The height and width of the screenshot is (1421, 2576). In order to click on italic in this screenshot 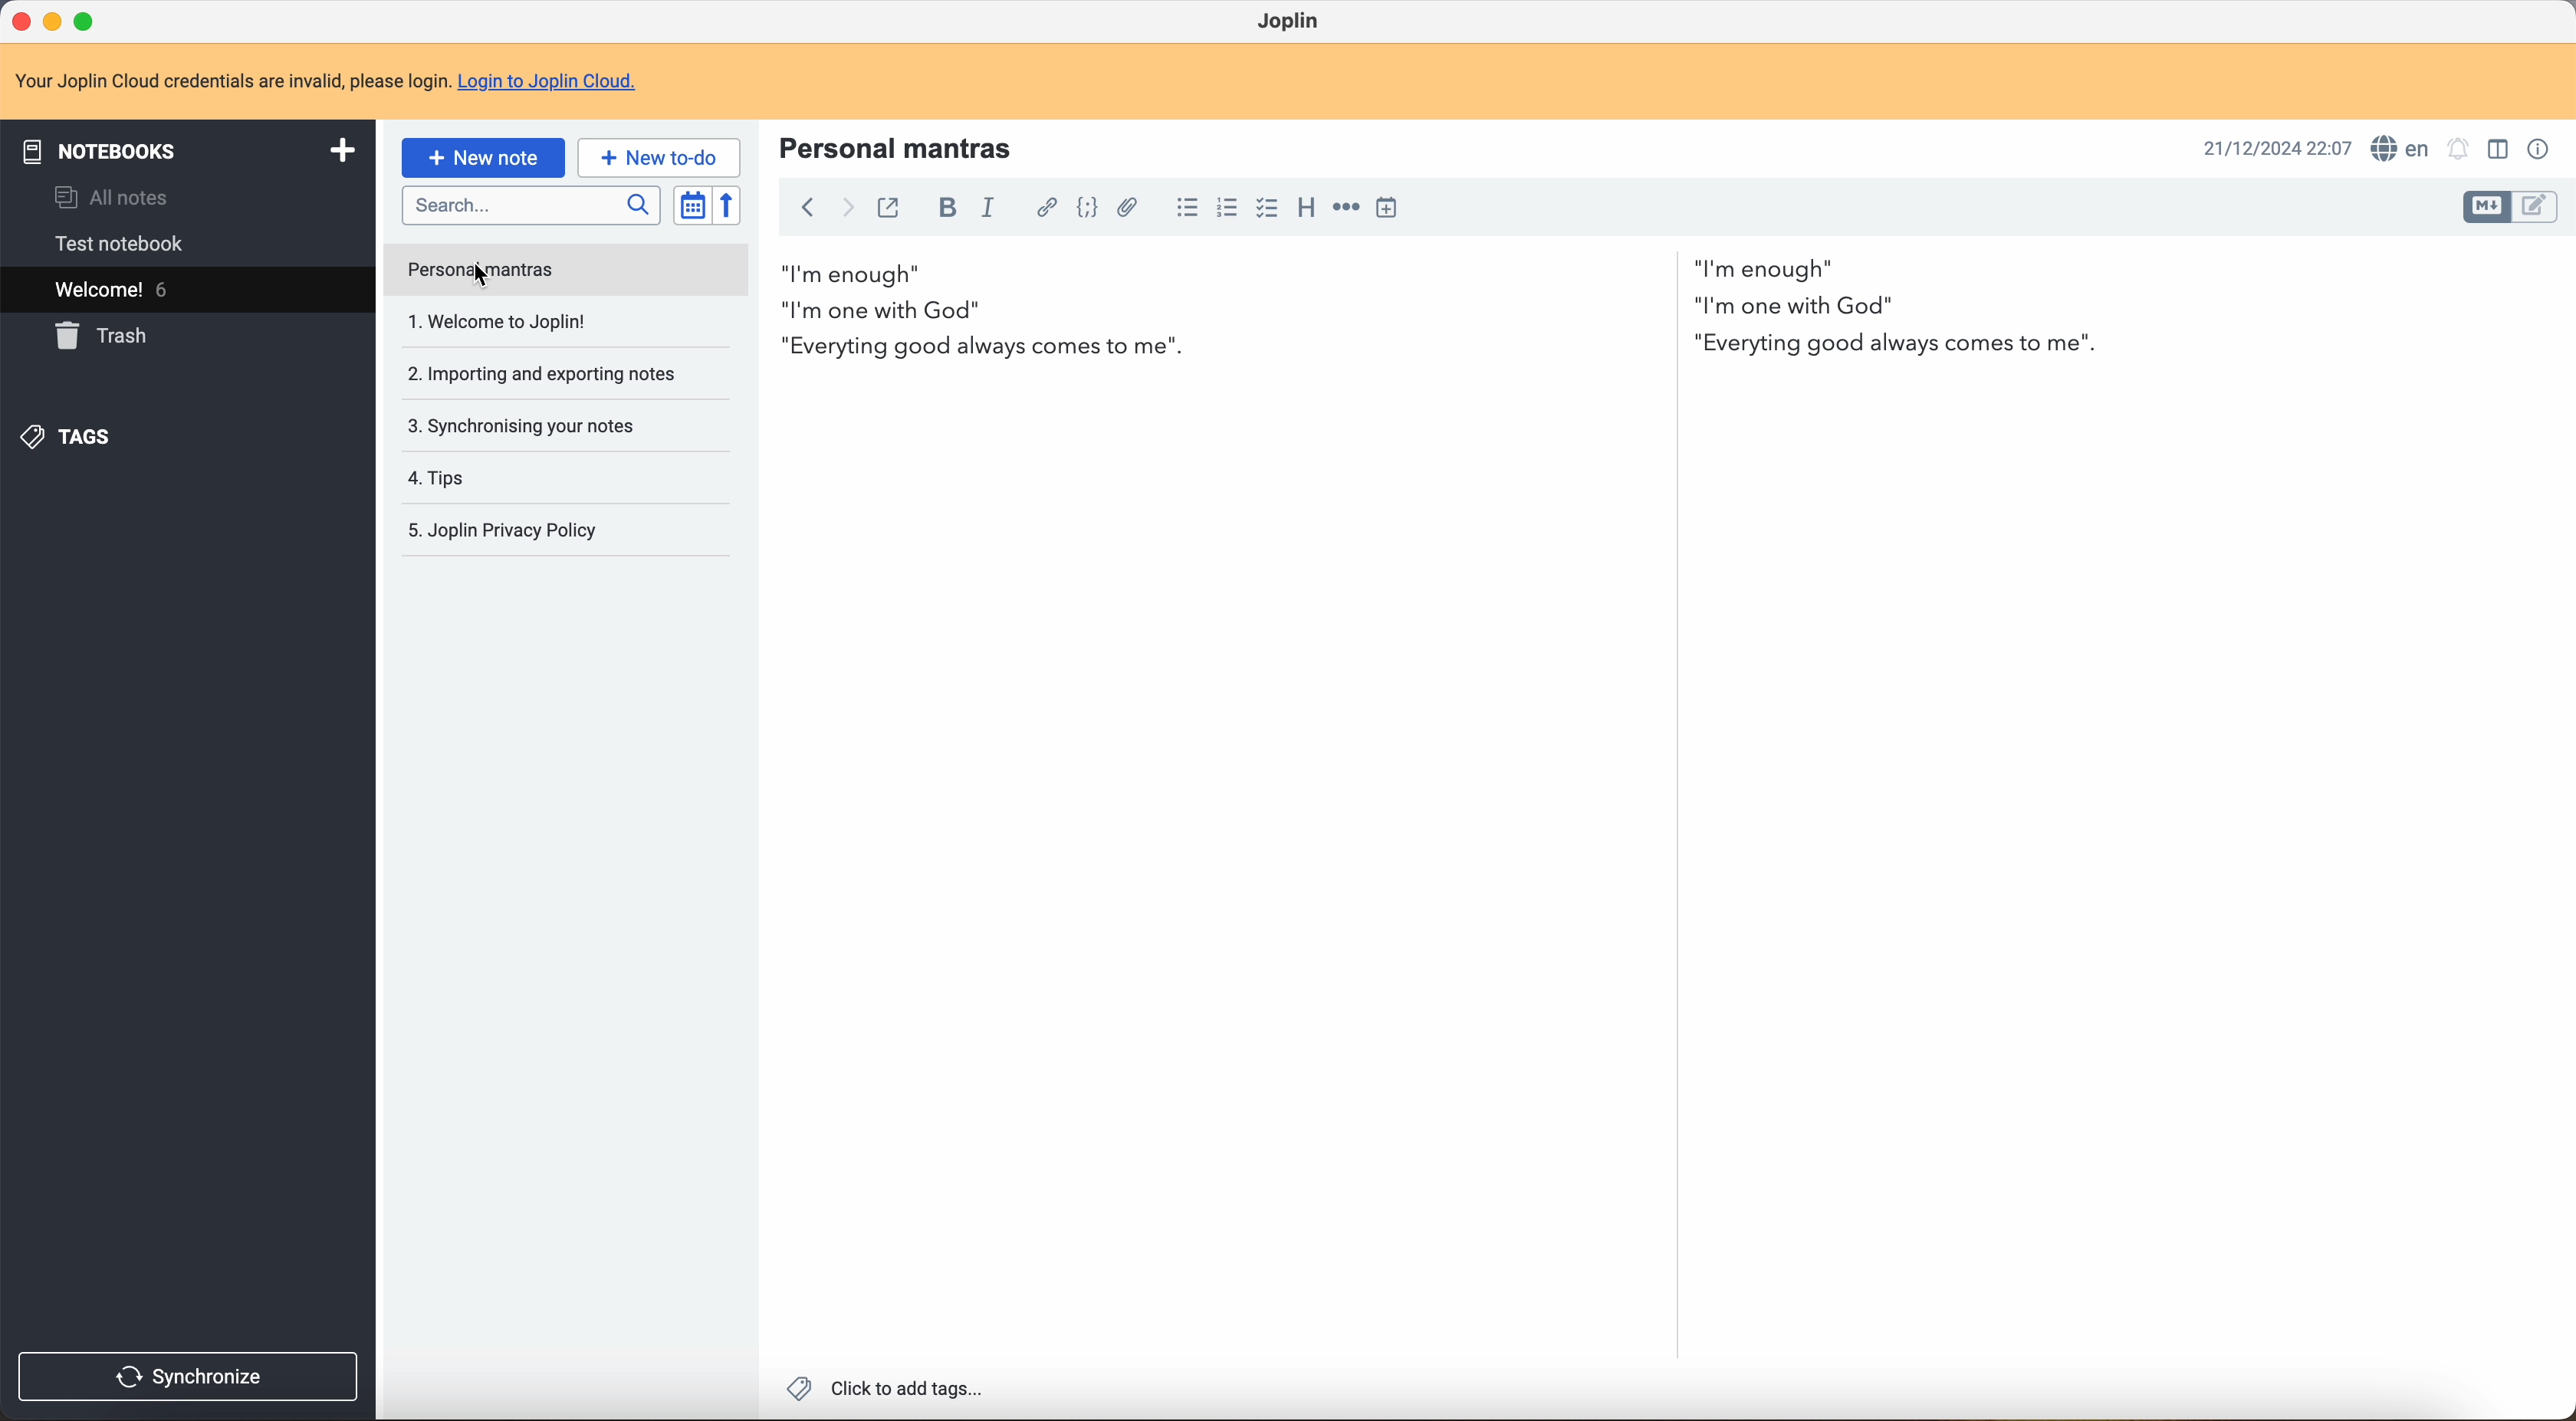, I will do `click(992, 207)`.